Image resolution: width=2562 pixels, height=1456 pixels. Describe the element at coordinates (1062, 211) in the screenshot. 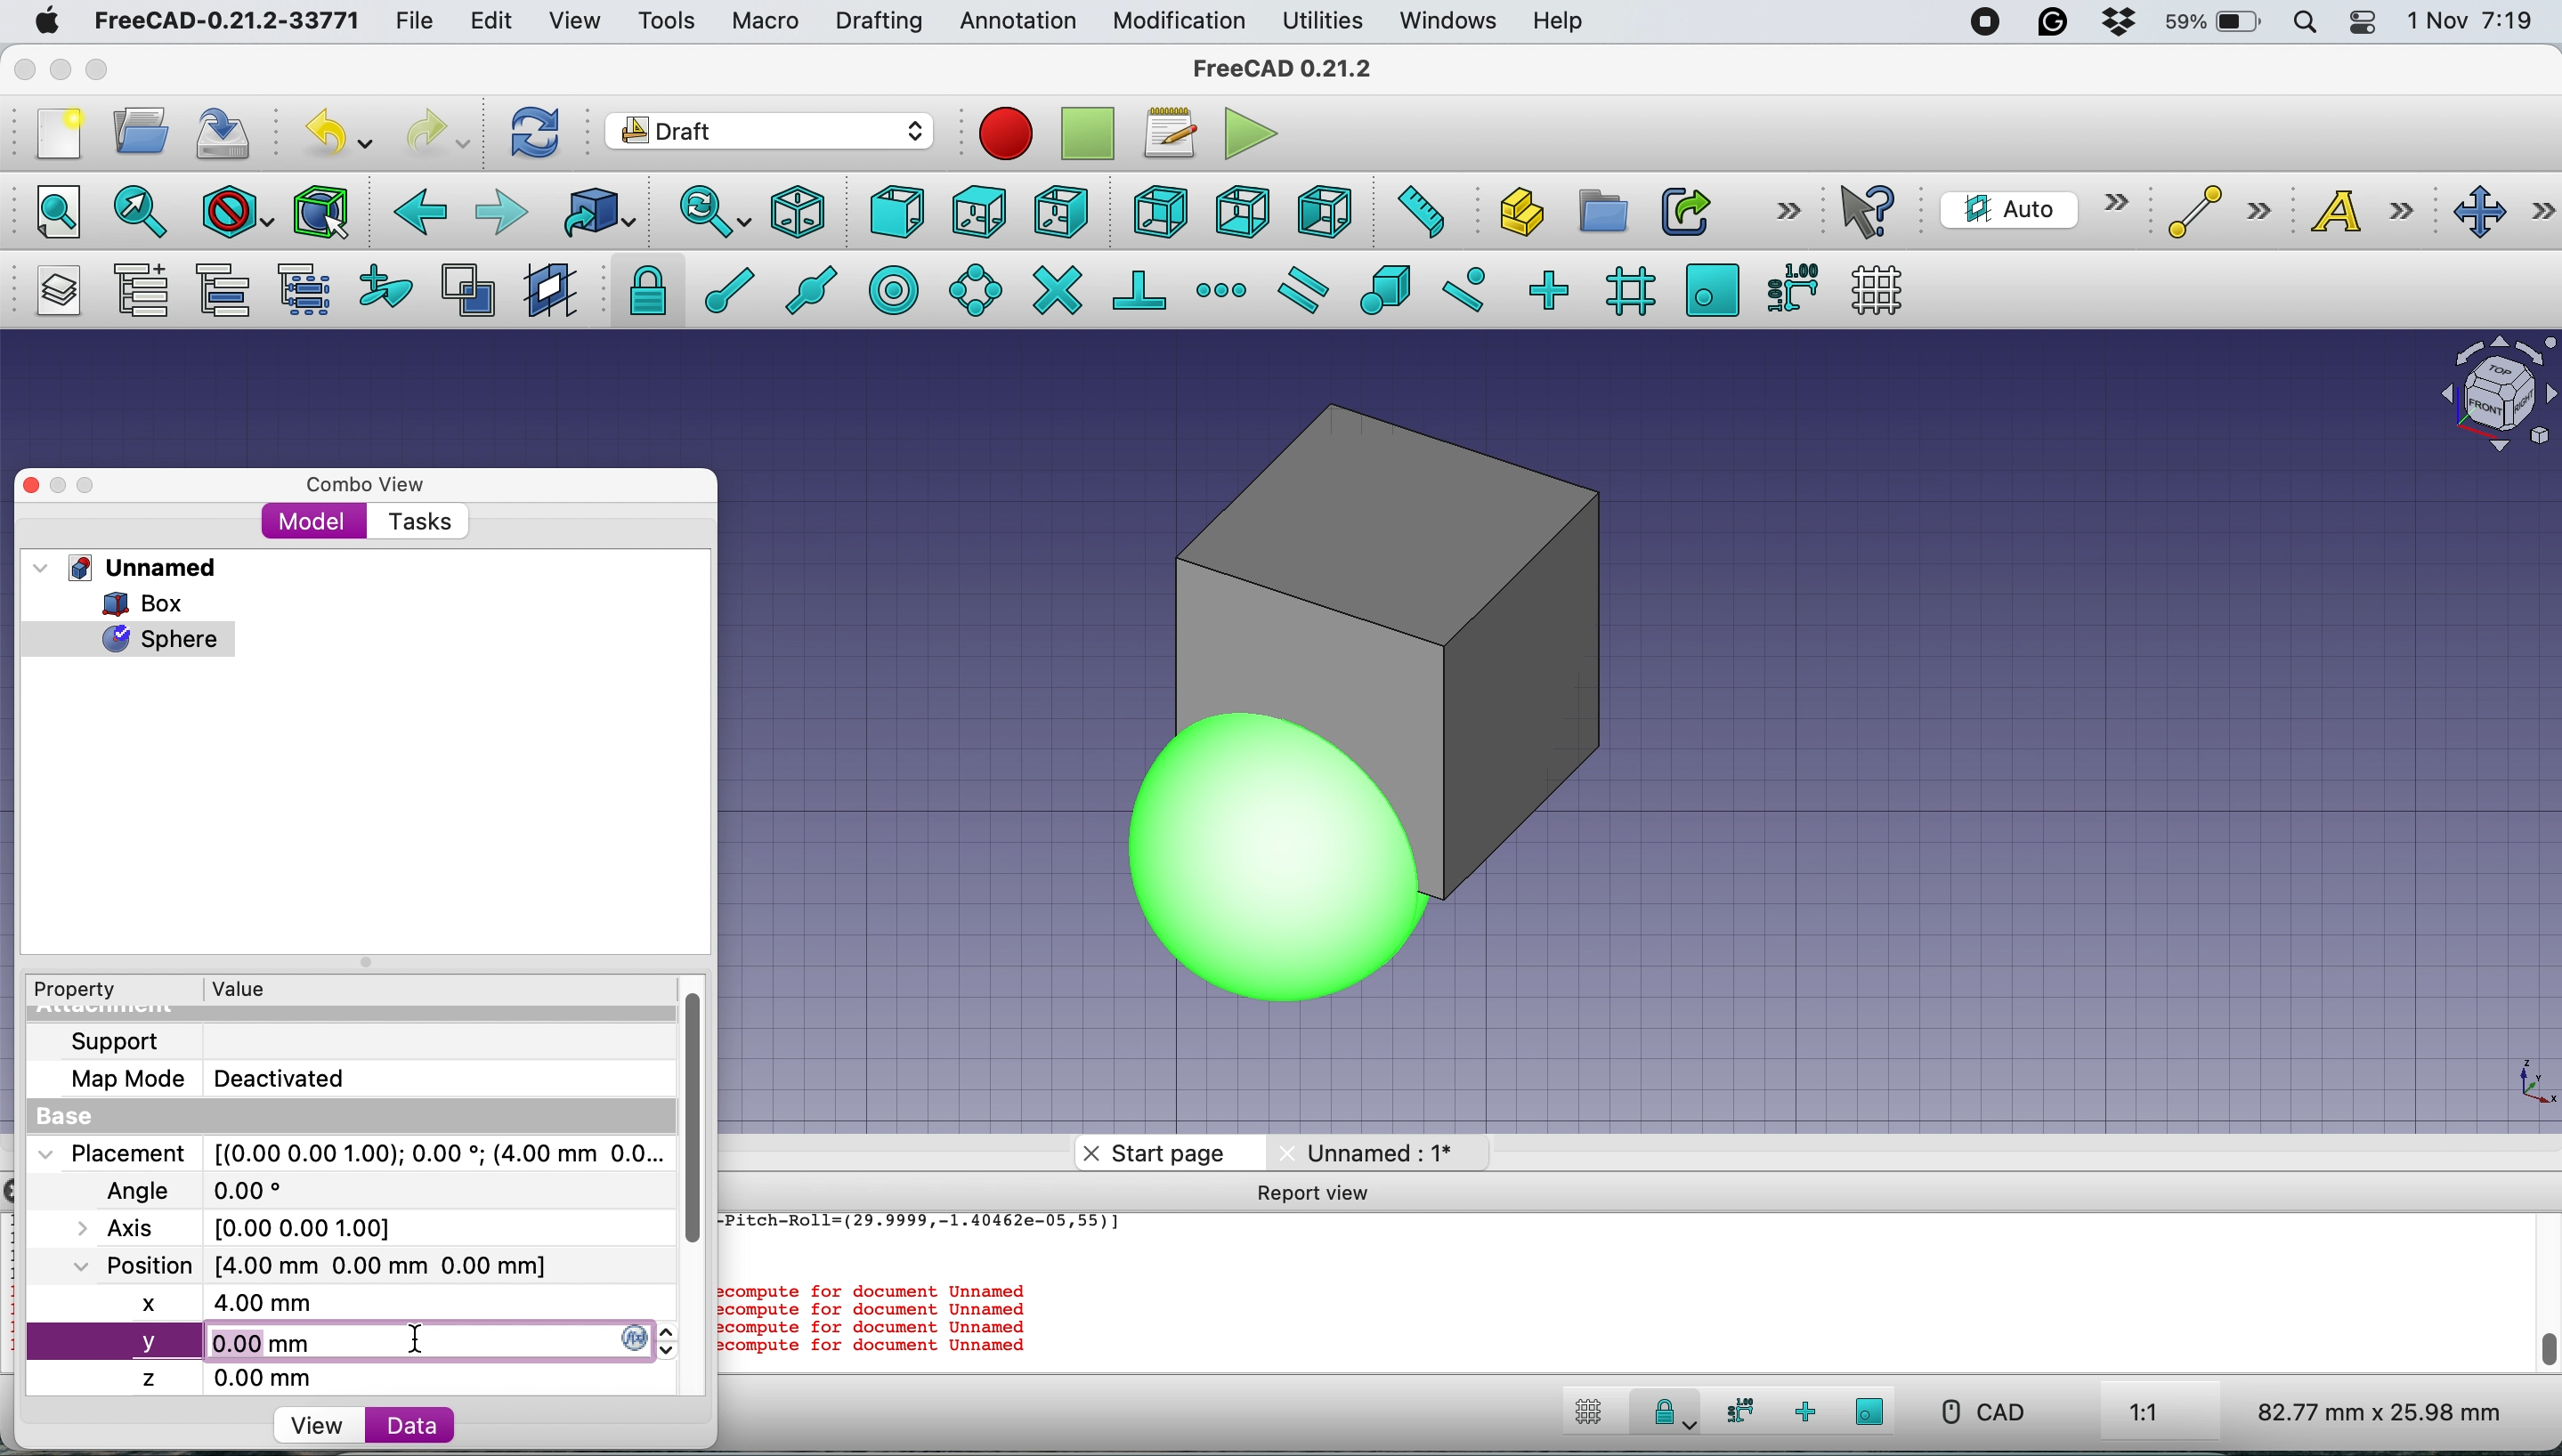

I see `right` at that location.